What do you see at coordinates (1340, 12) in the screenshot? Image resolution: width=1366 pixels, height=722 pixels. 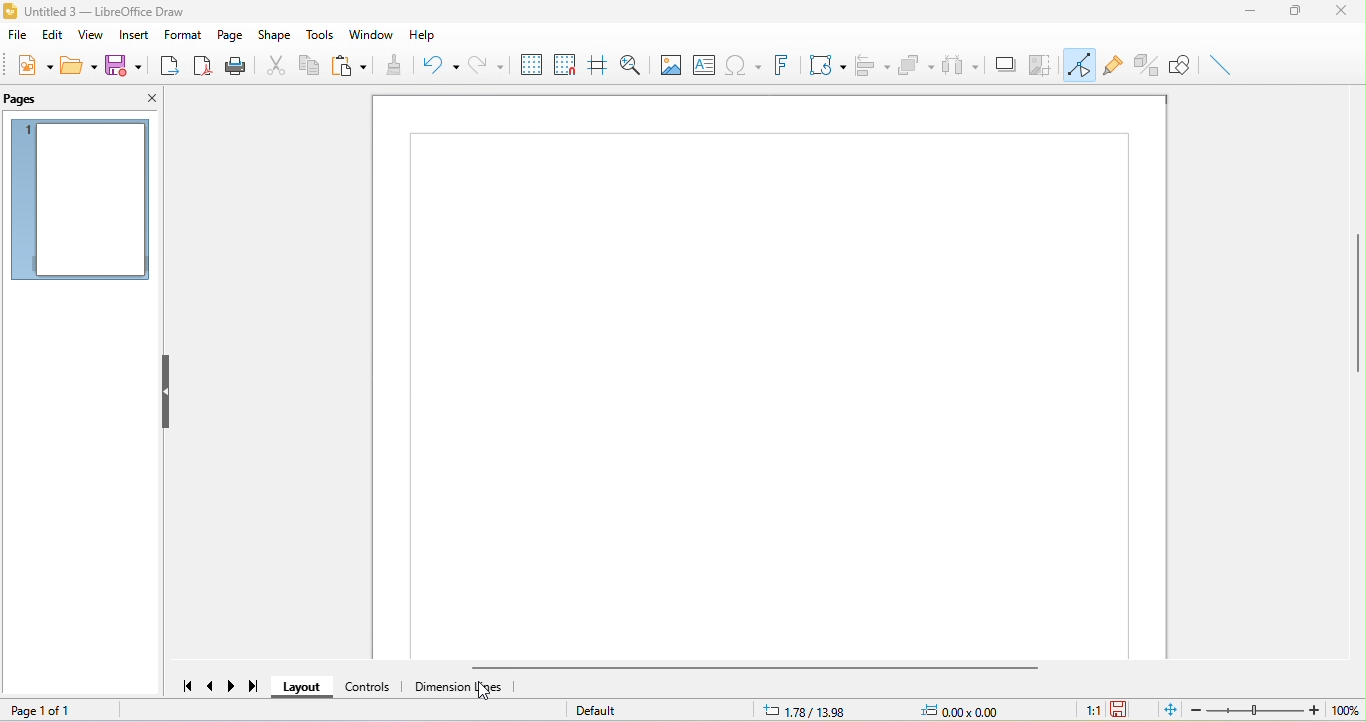 I see `close` at bounding box center [1340, 12].